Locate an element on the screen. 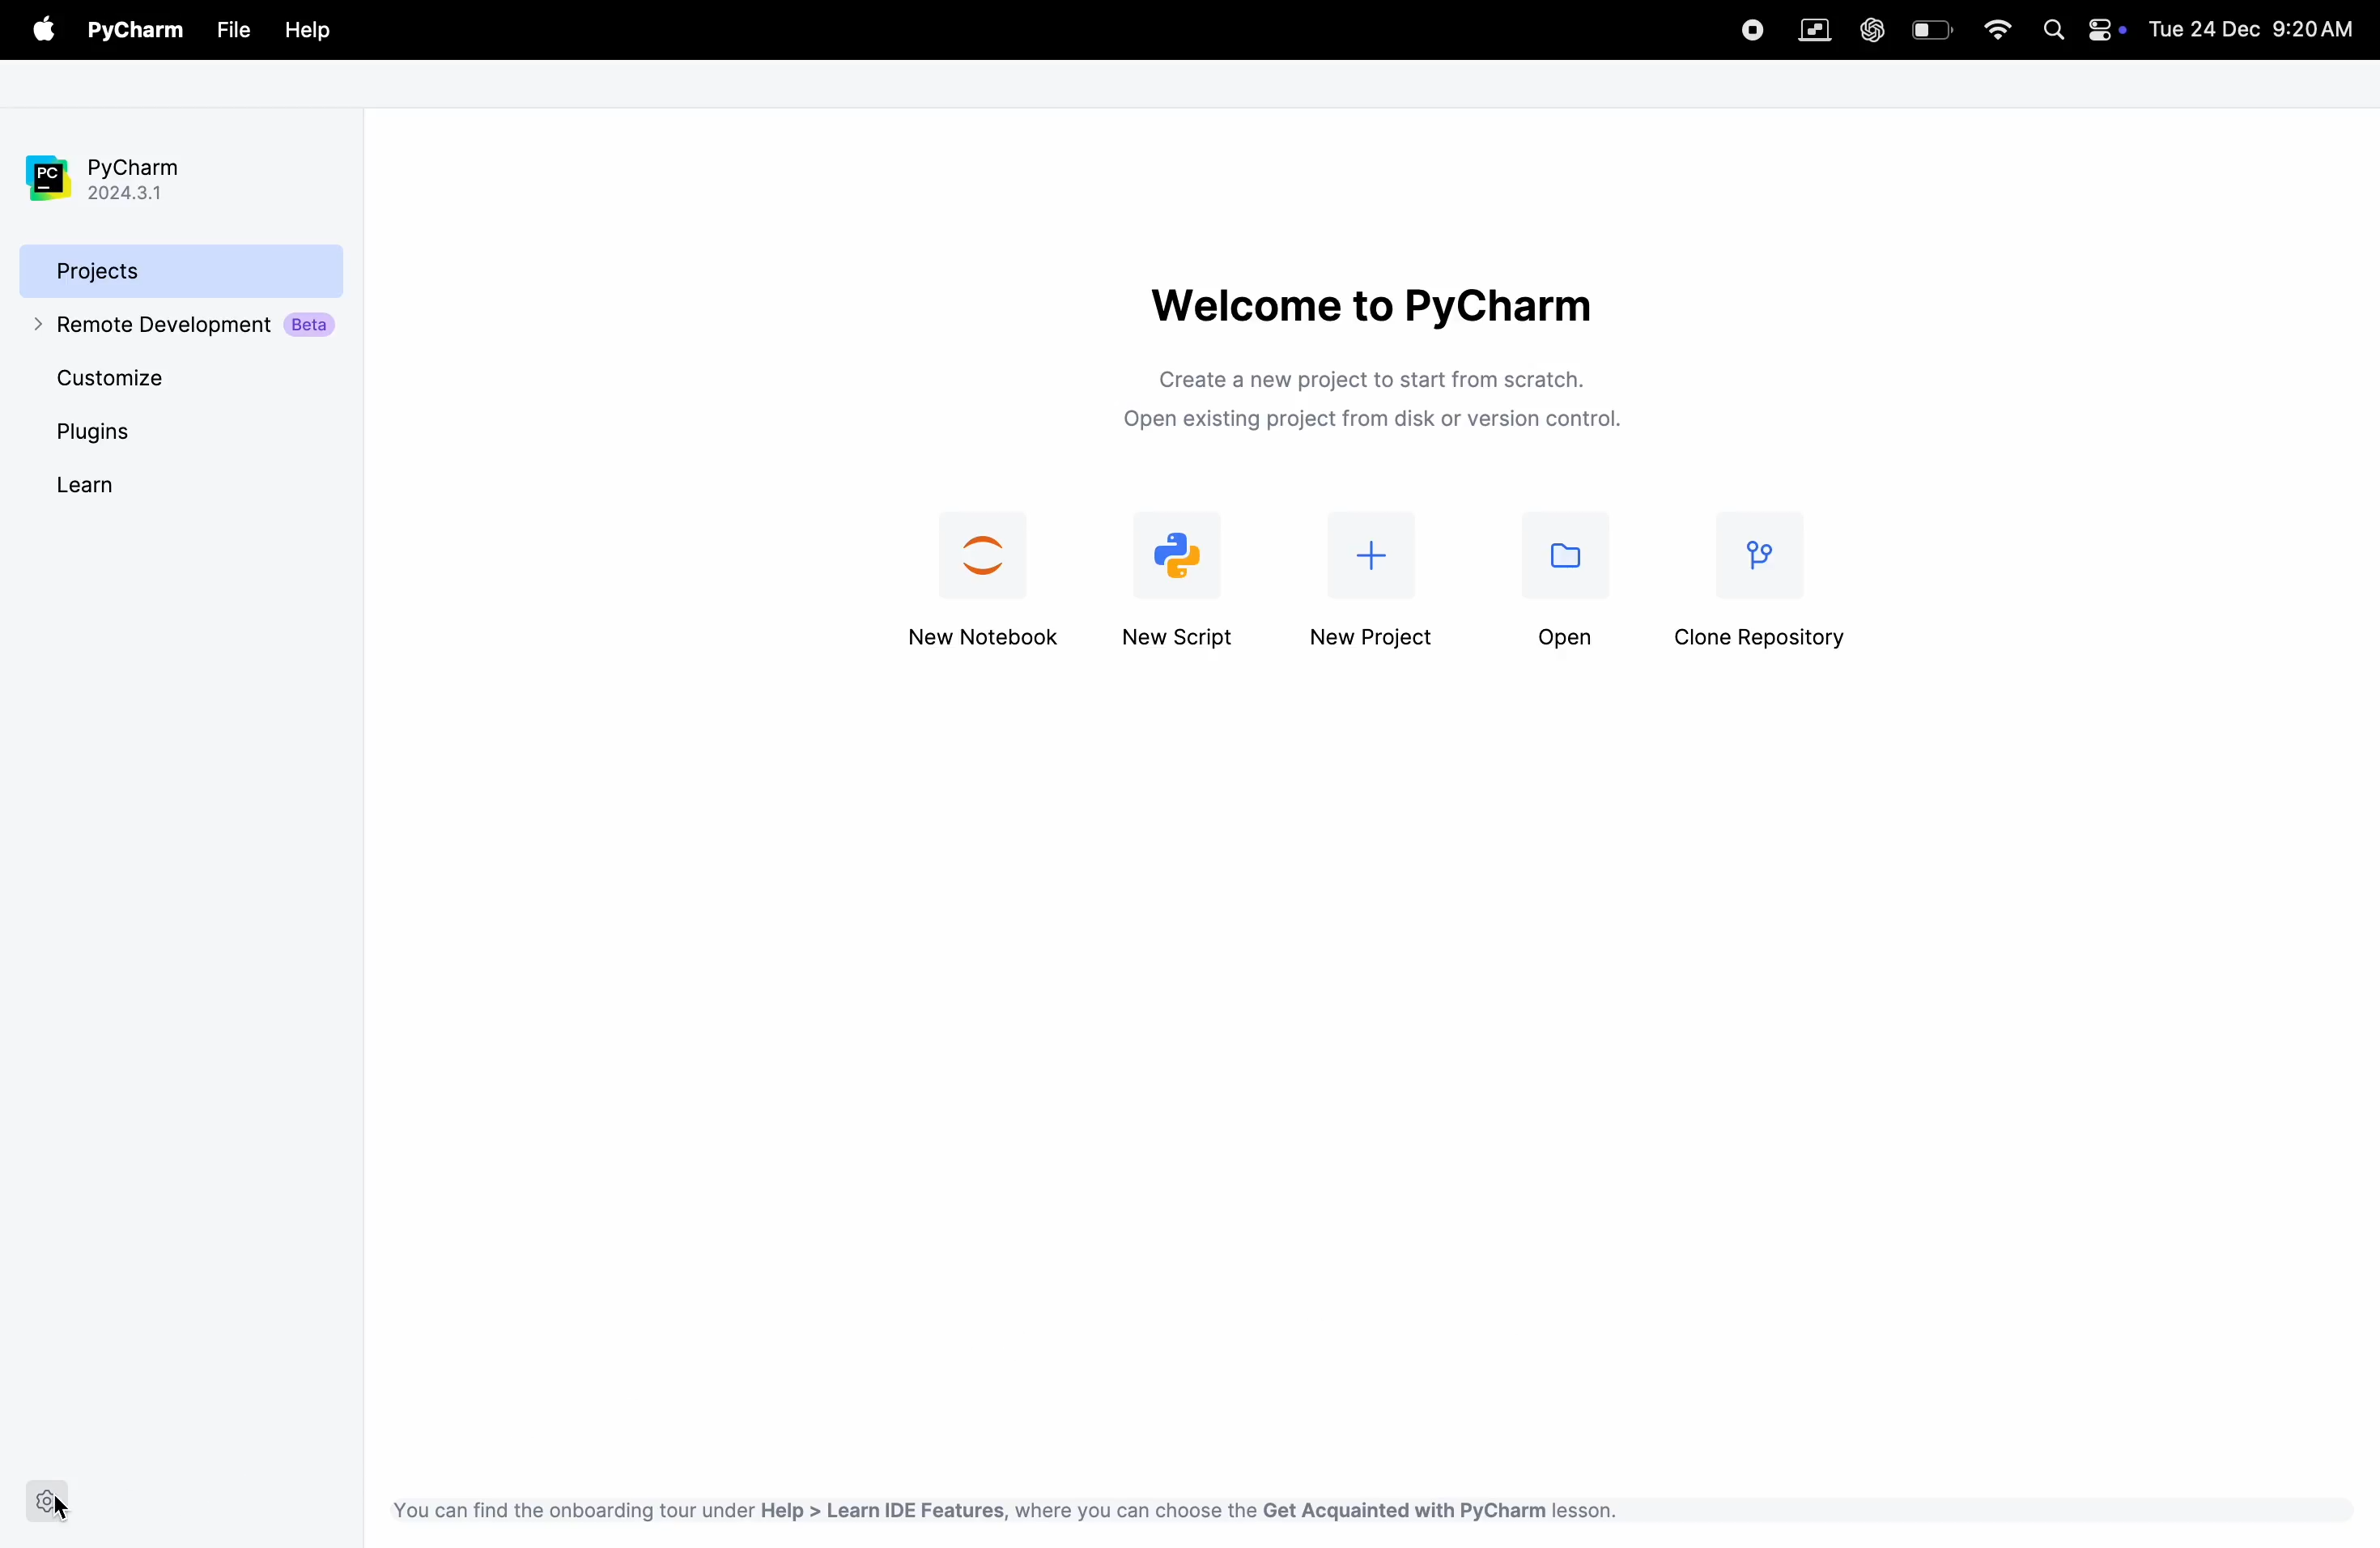  apple widgets is located at coordinates (2105, 28).